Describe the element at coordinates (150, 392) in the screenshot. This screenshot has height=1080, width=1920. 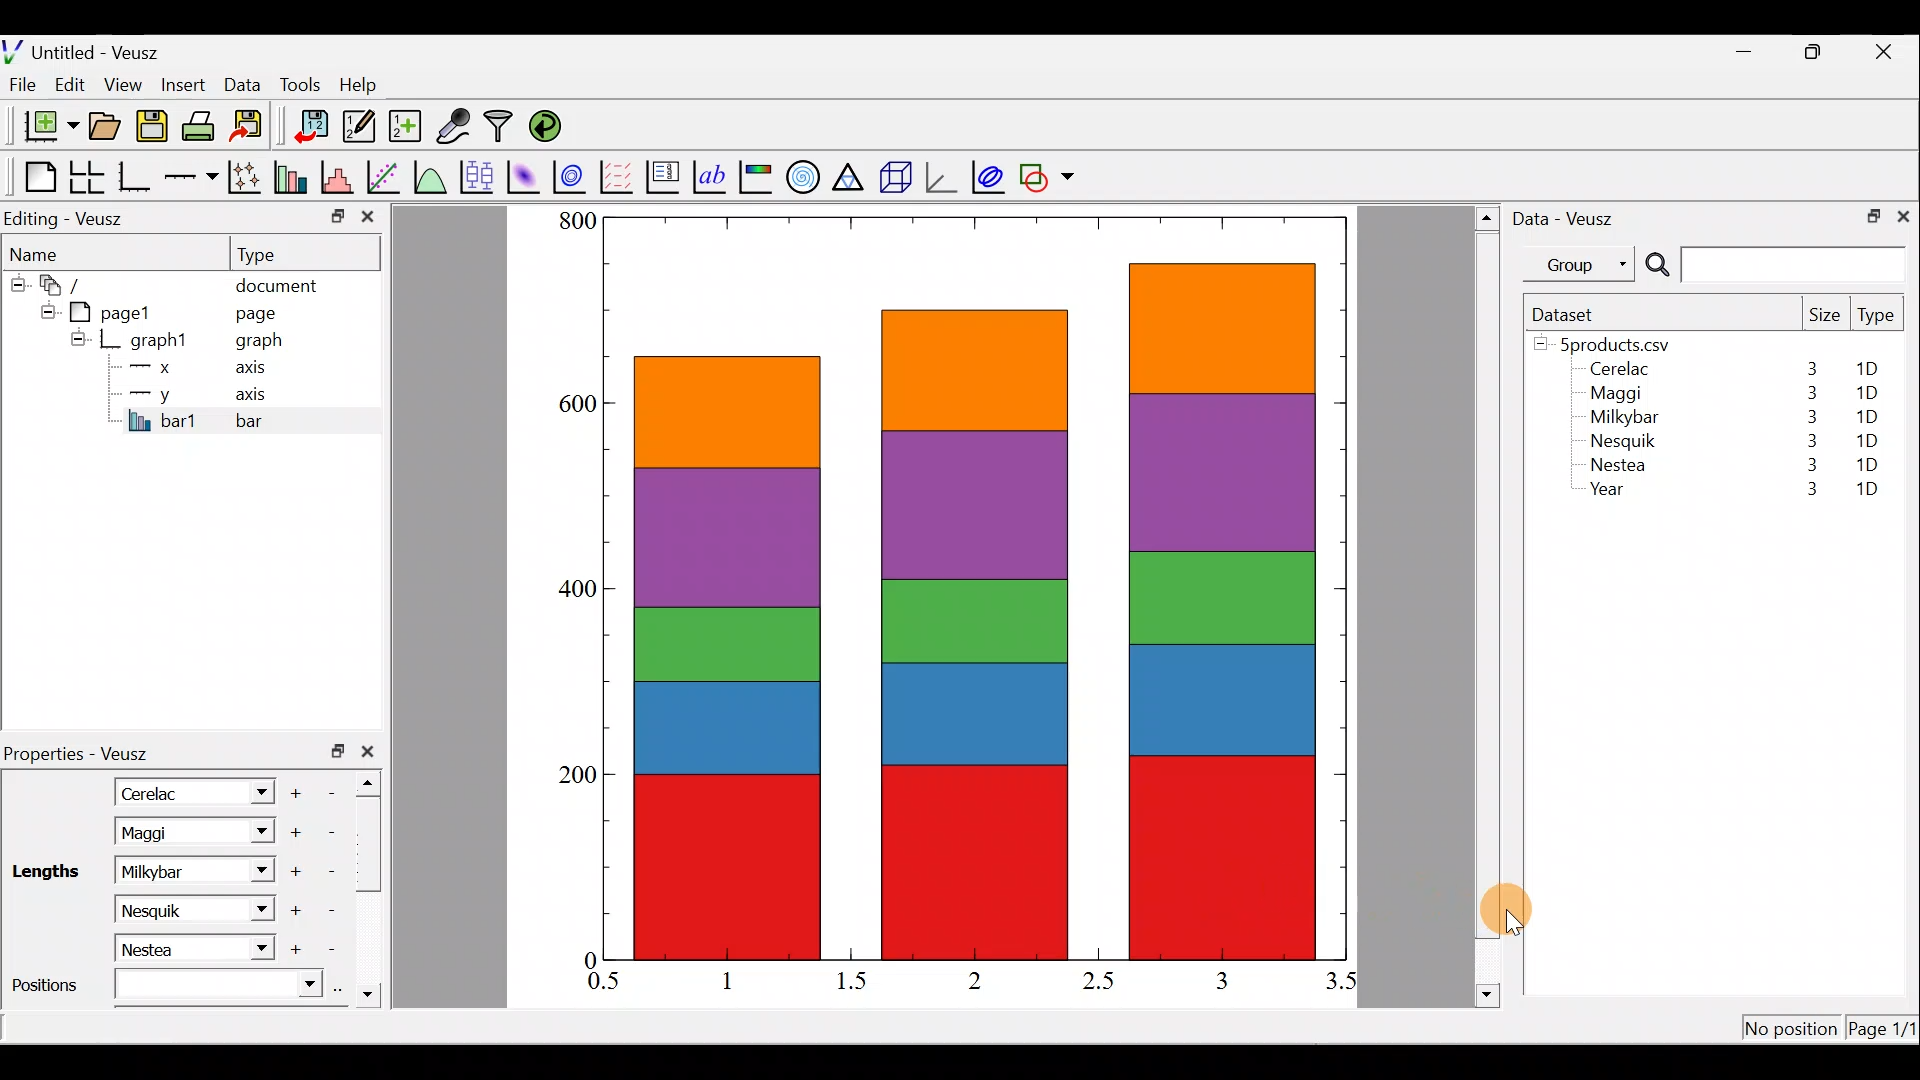
I see `y` at that location.